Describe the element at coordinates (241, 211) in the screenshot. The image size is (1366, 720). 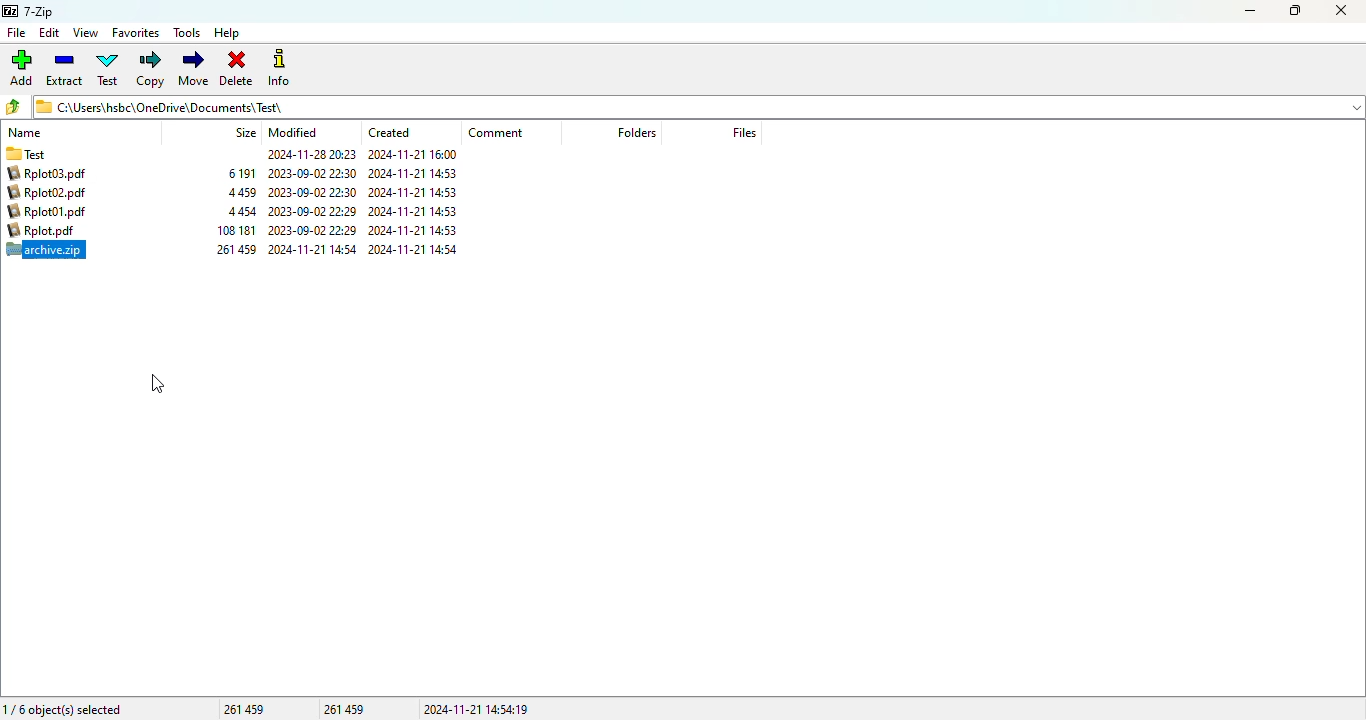
I see `4 459` at that location.